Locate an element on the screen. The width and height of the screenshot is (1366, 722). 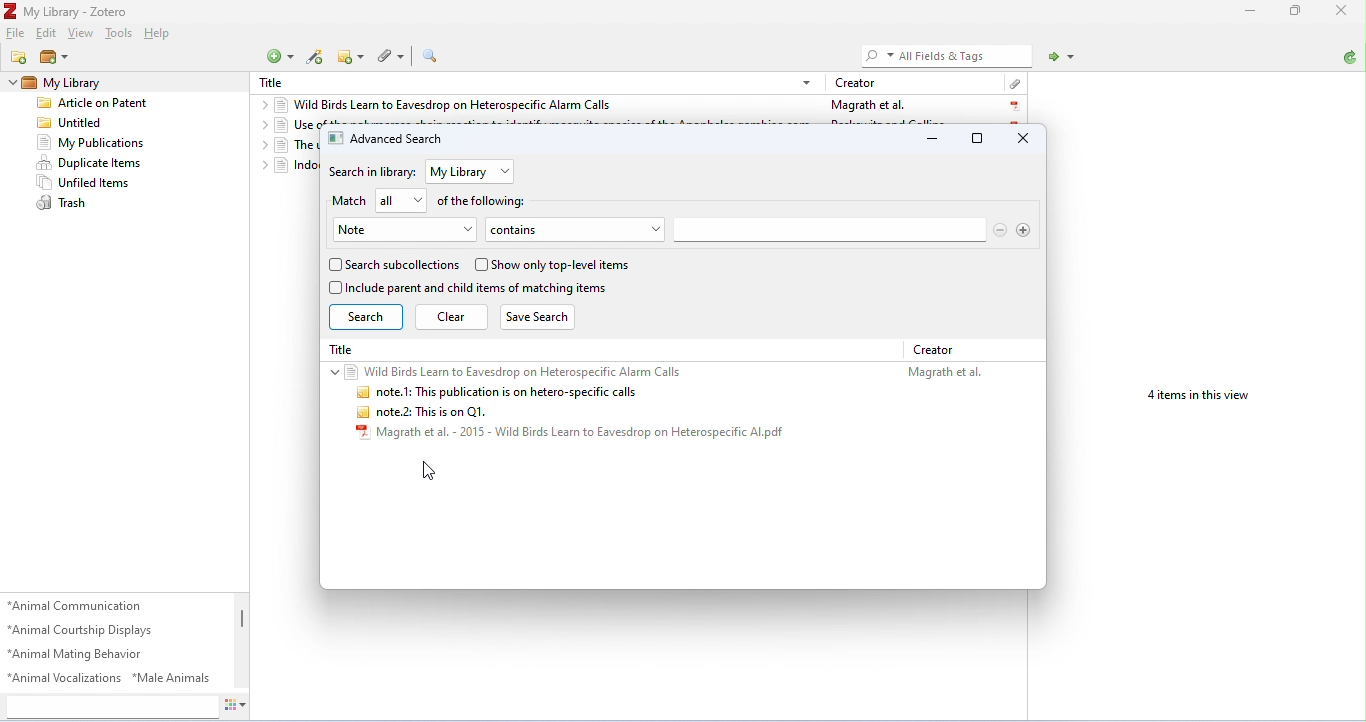
close is located at coordinates (1025, 139).